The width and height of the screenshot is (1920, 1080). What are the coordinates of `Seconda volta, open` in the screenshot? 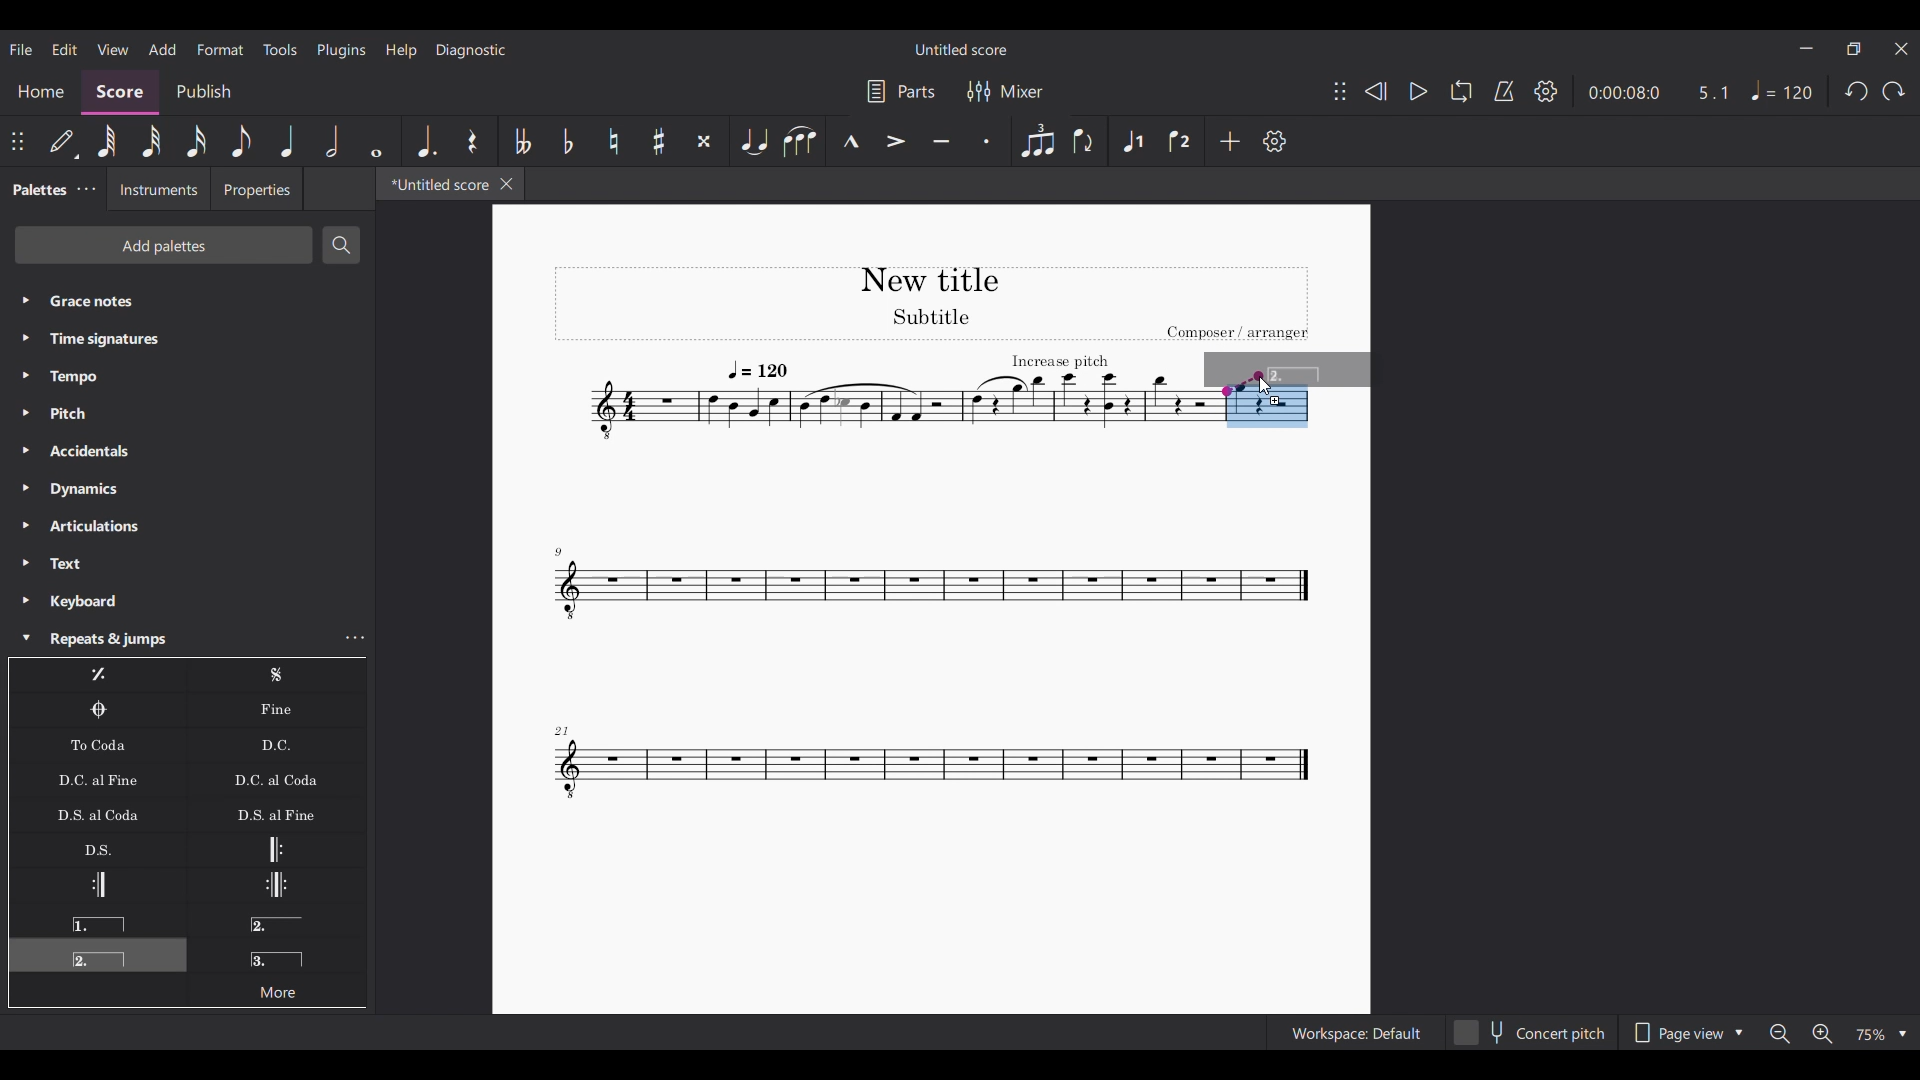 It's located at (276, 920).